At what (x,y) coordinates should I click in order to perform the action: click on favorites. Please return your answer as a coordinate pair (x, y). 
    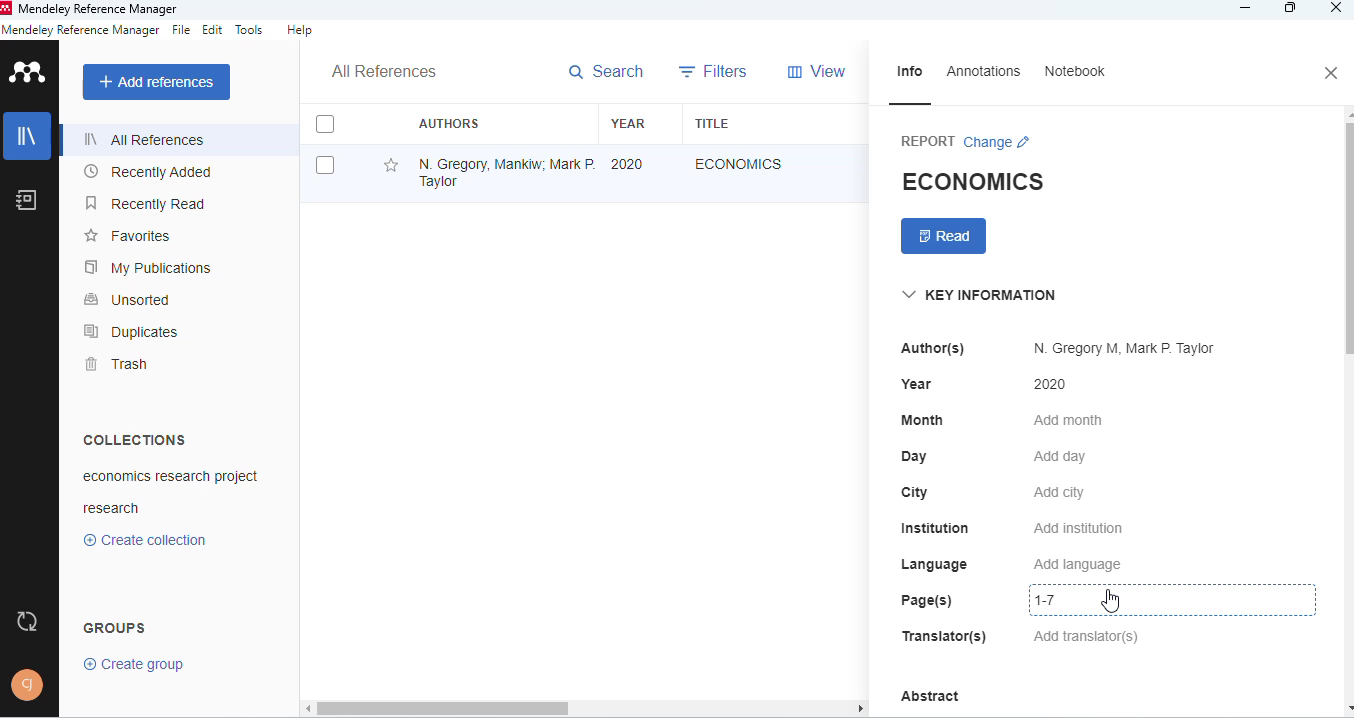
    Looking at the image, I should click on (129, 236).